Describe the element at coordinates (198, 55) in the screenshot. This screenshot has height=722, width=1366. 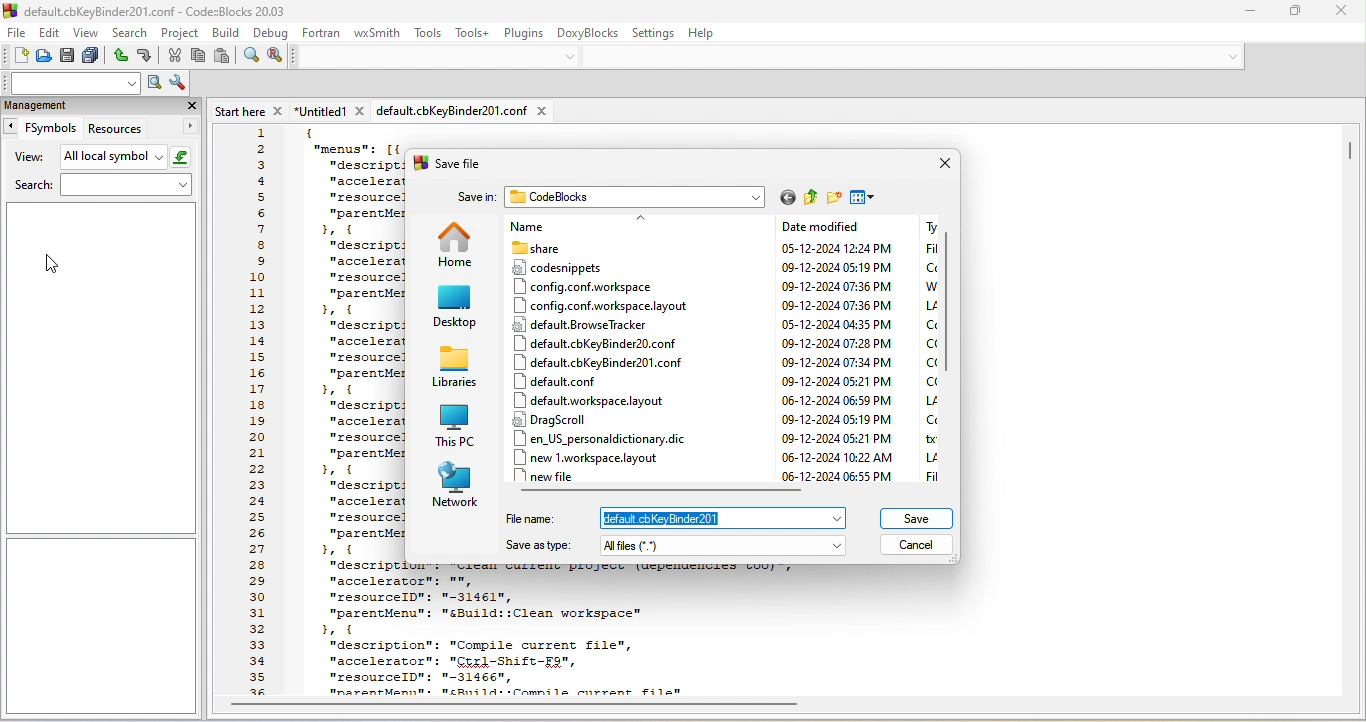
I see `copy` at that location.